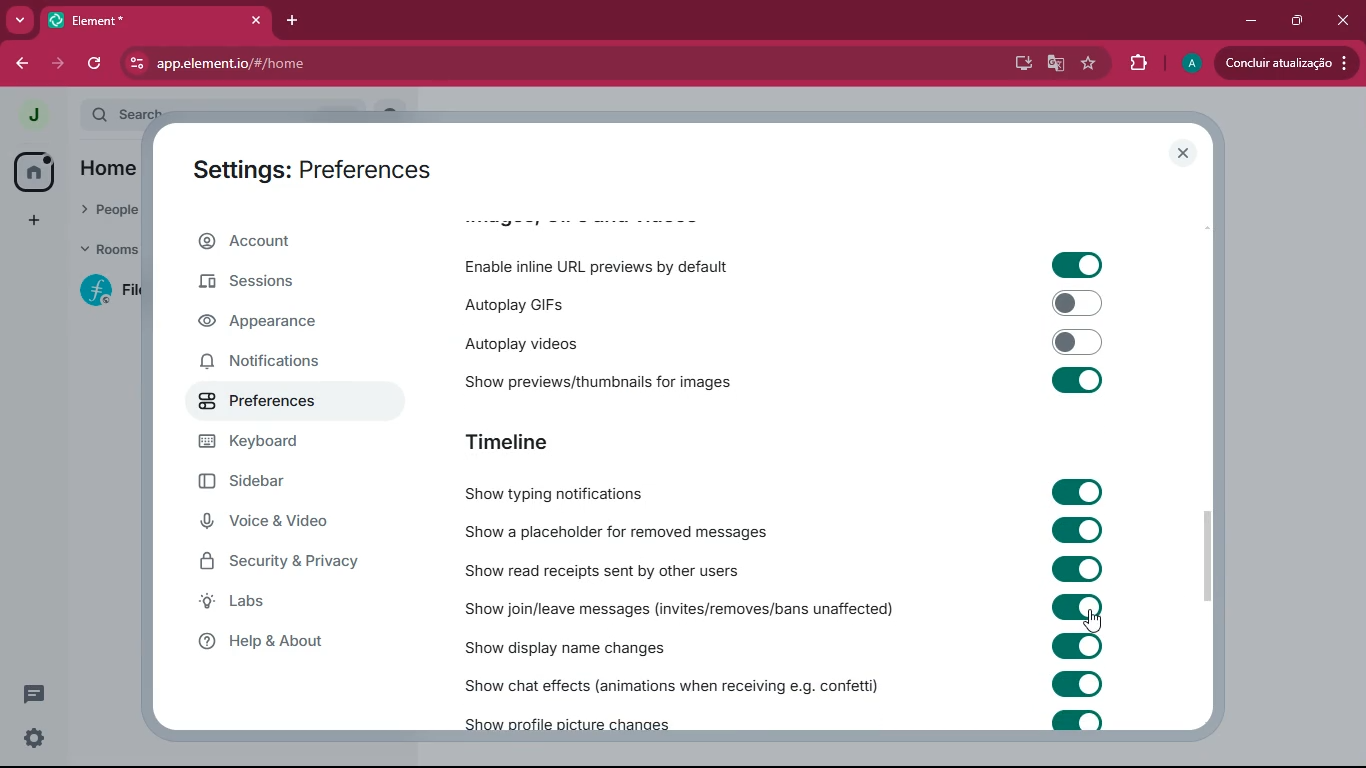  I want to click on app.element.io/#/home, so click(390, 64).